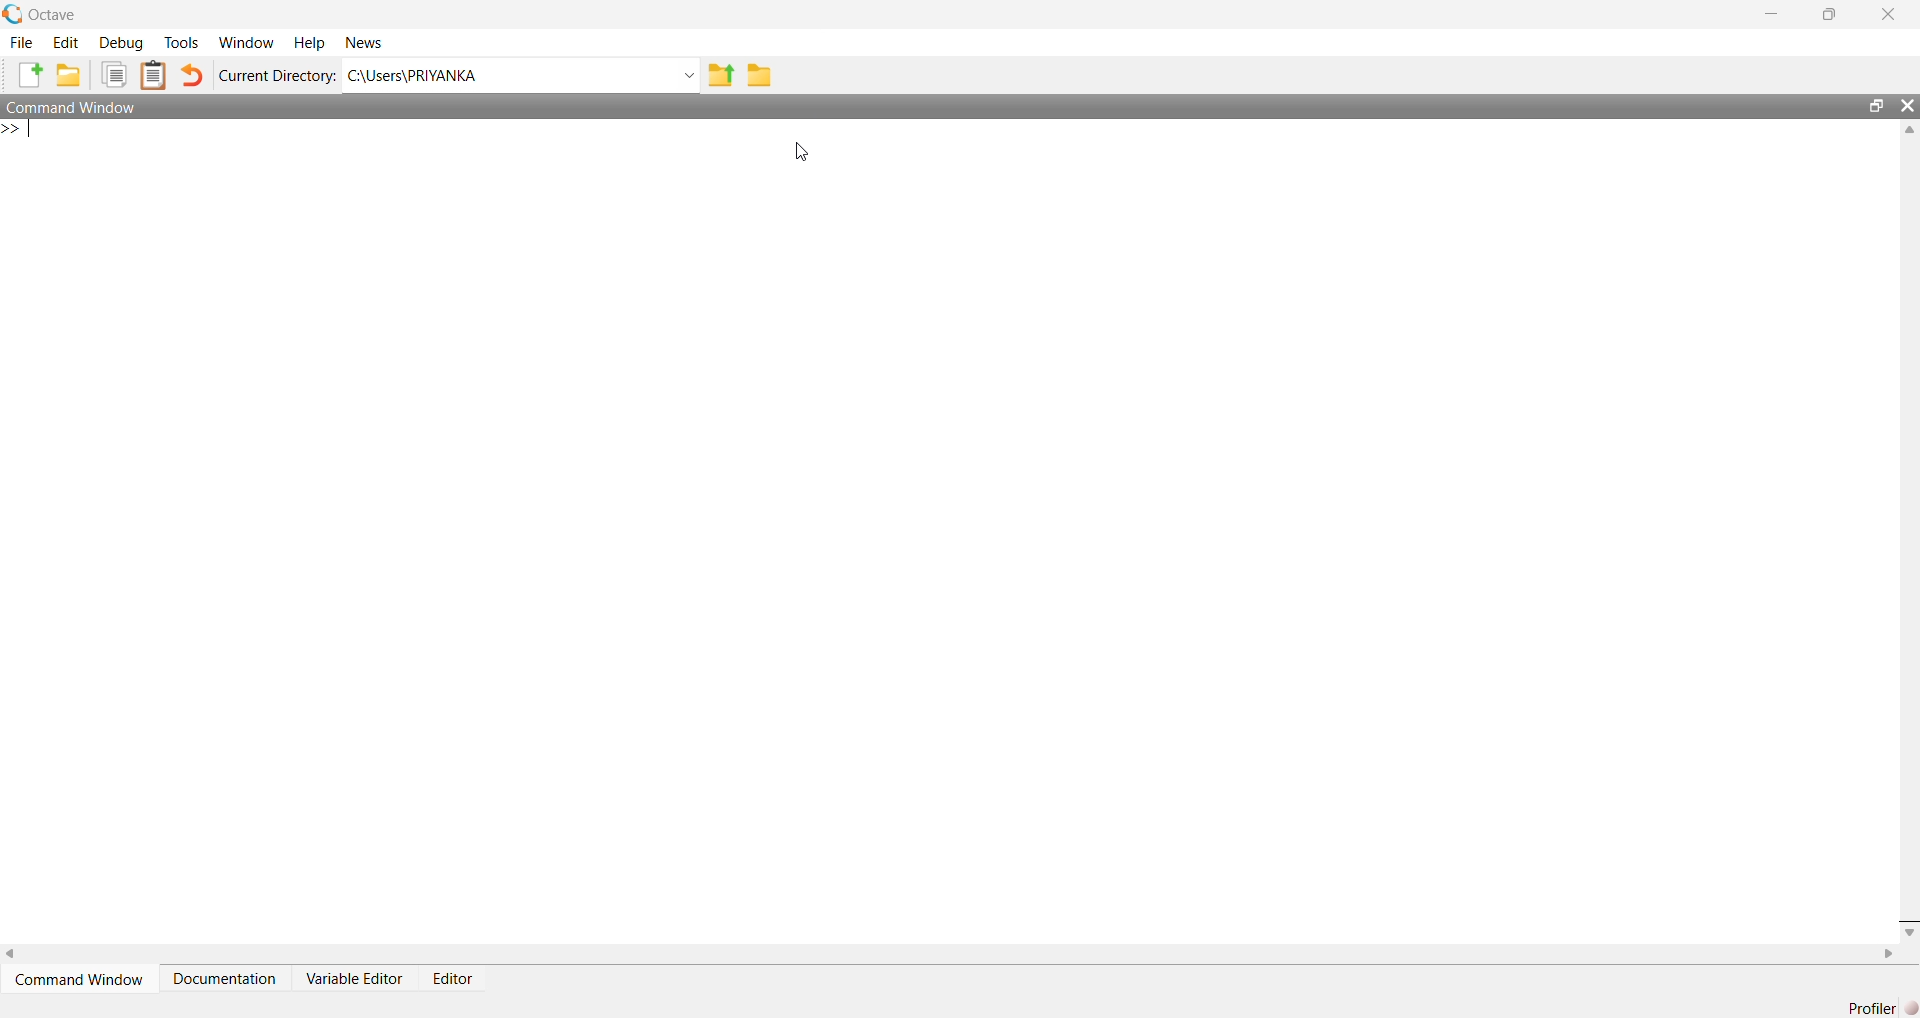  I want to click on Debug, so click(124, 45).